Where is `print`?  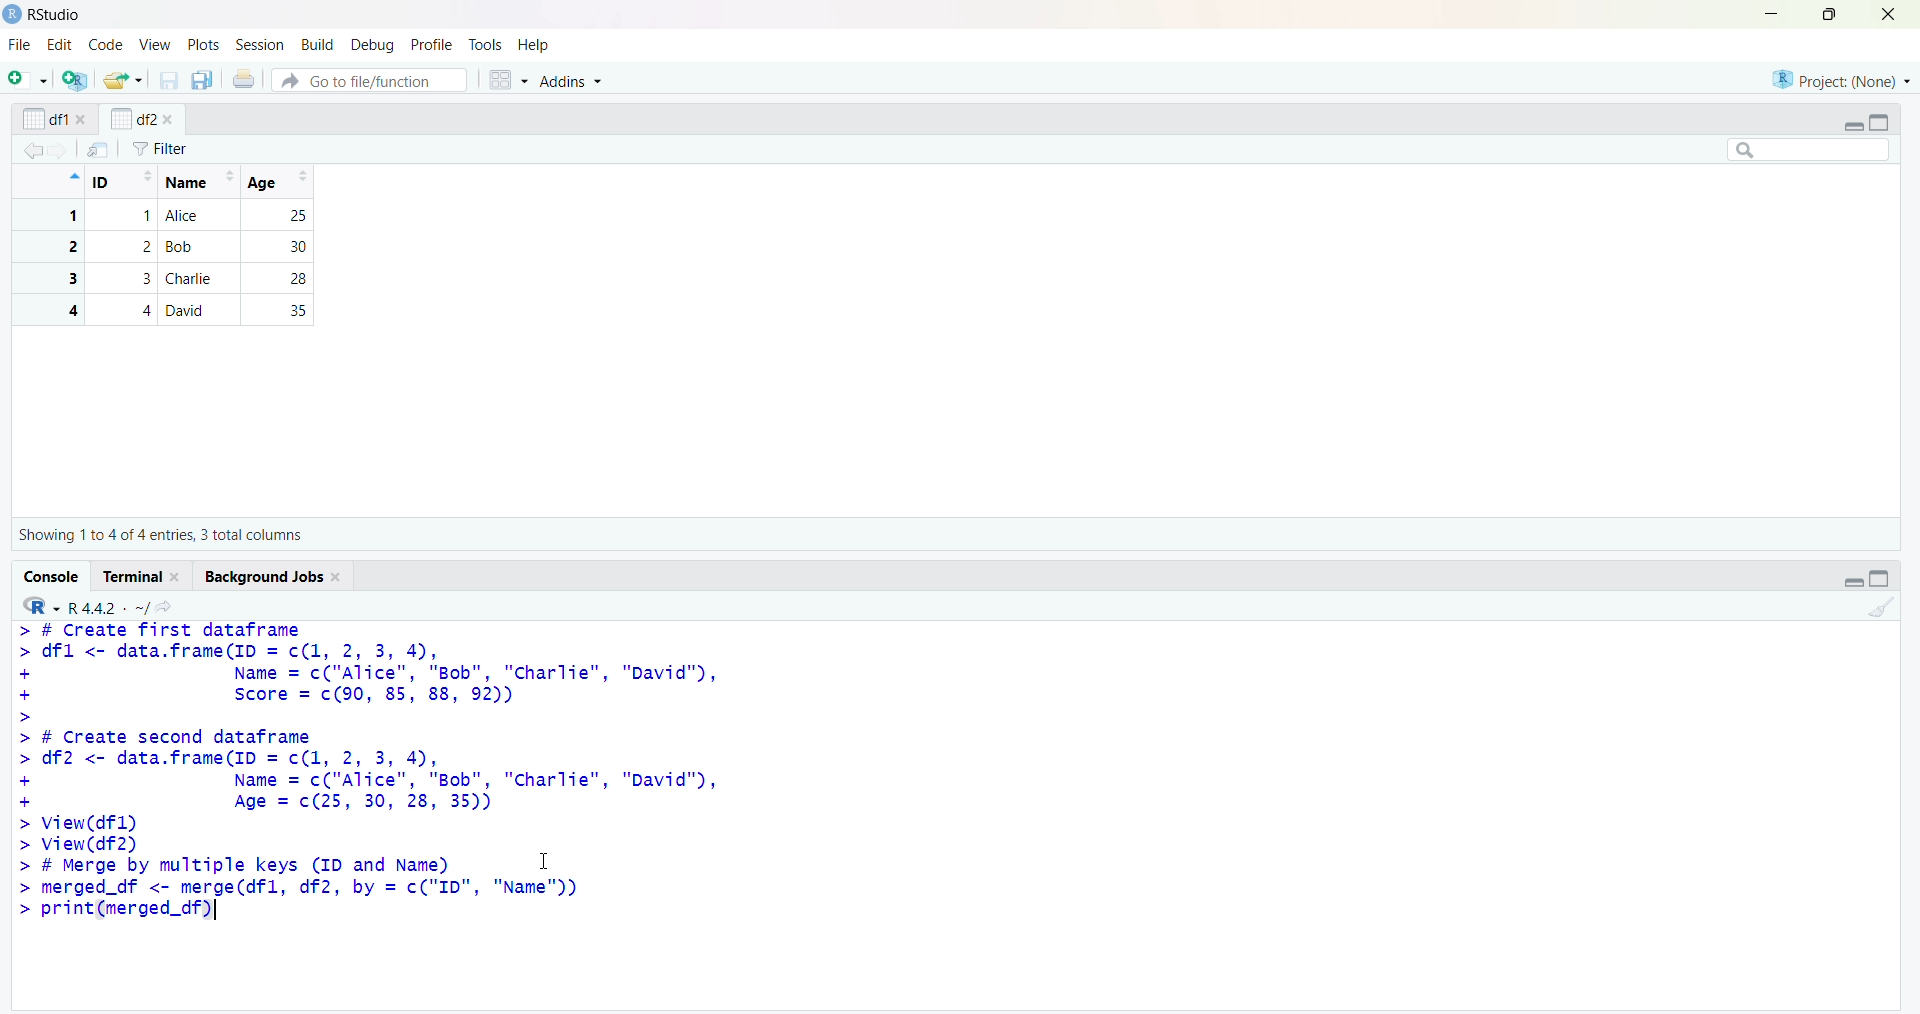 print is located at coordinates (245, 78).